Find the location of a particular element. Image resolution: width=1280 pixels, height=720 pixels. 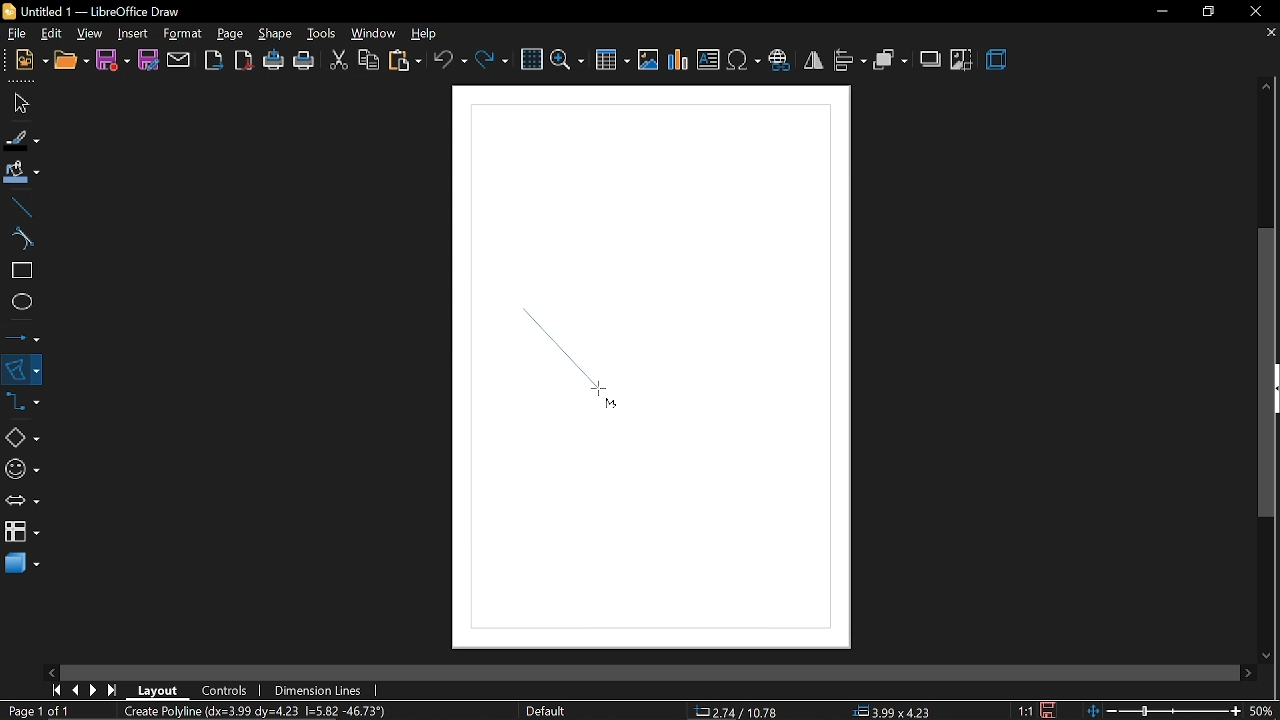

next page is located at coordinates (98, 688).